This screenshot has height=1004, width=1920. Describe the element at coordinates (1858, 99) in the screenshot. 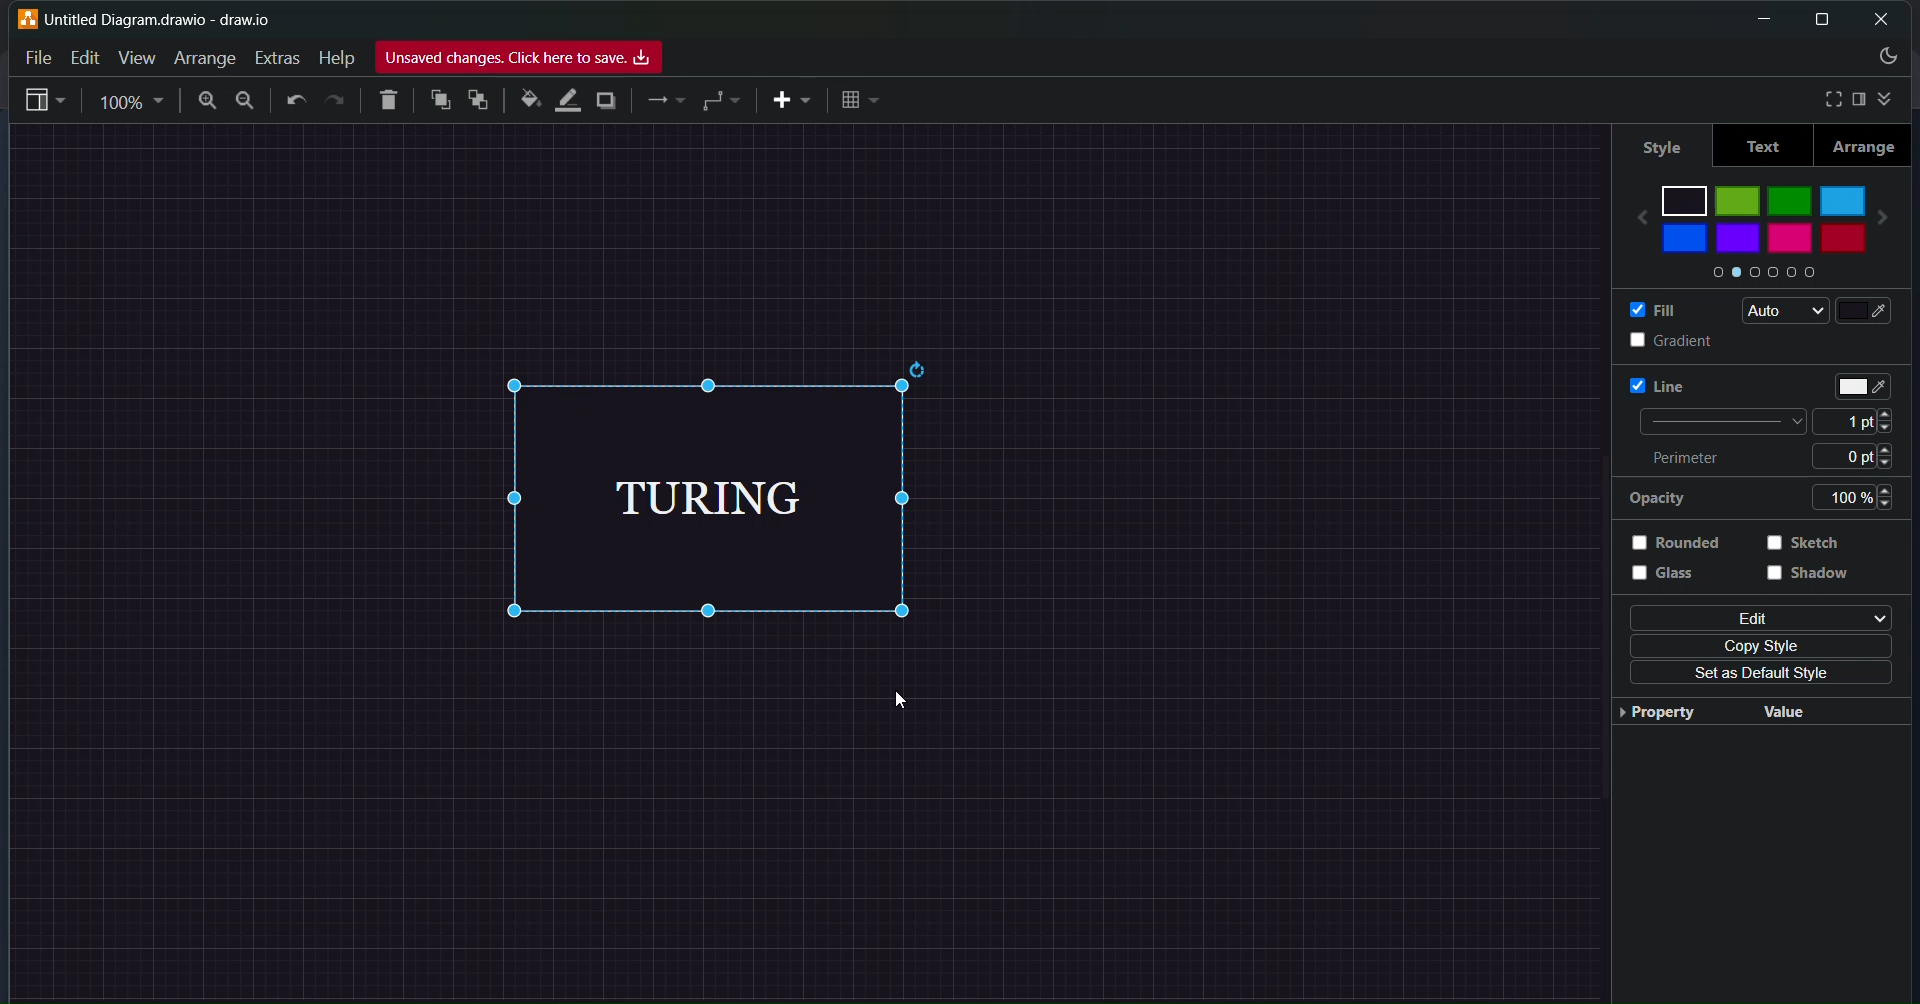

I see `sidebar` at that location.